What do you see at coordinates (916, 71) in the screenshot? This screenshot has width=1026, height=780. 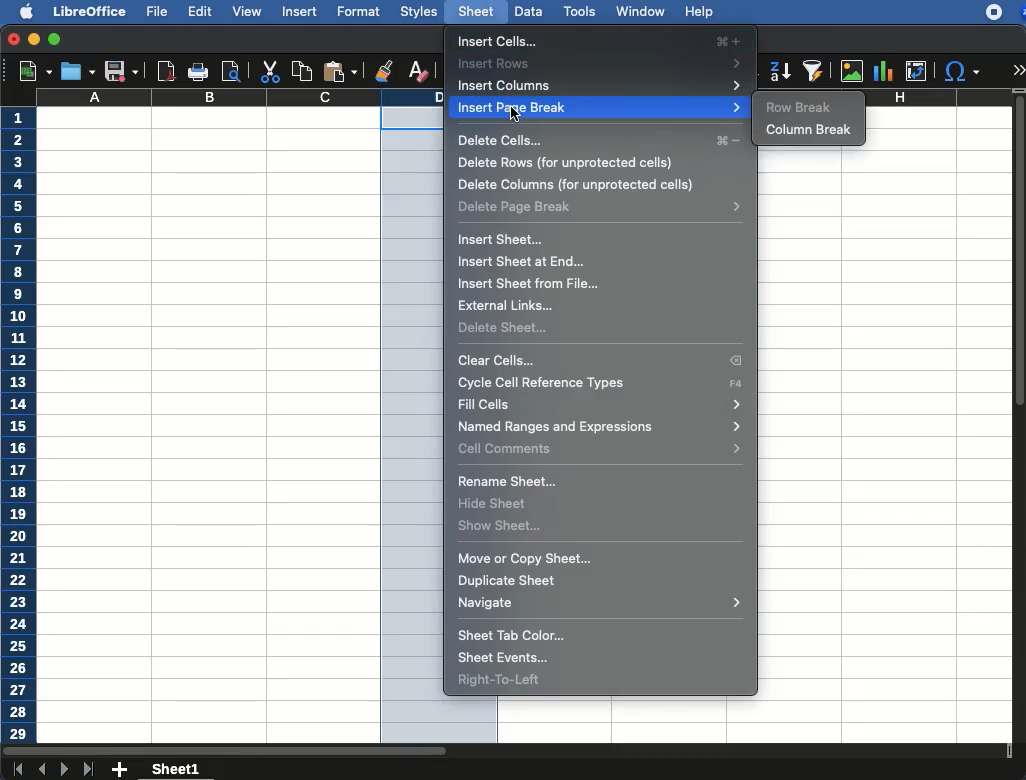 I see `pivot table` at bounding box center [916, 71].